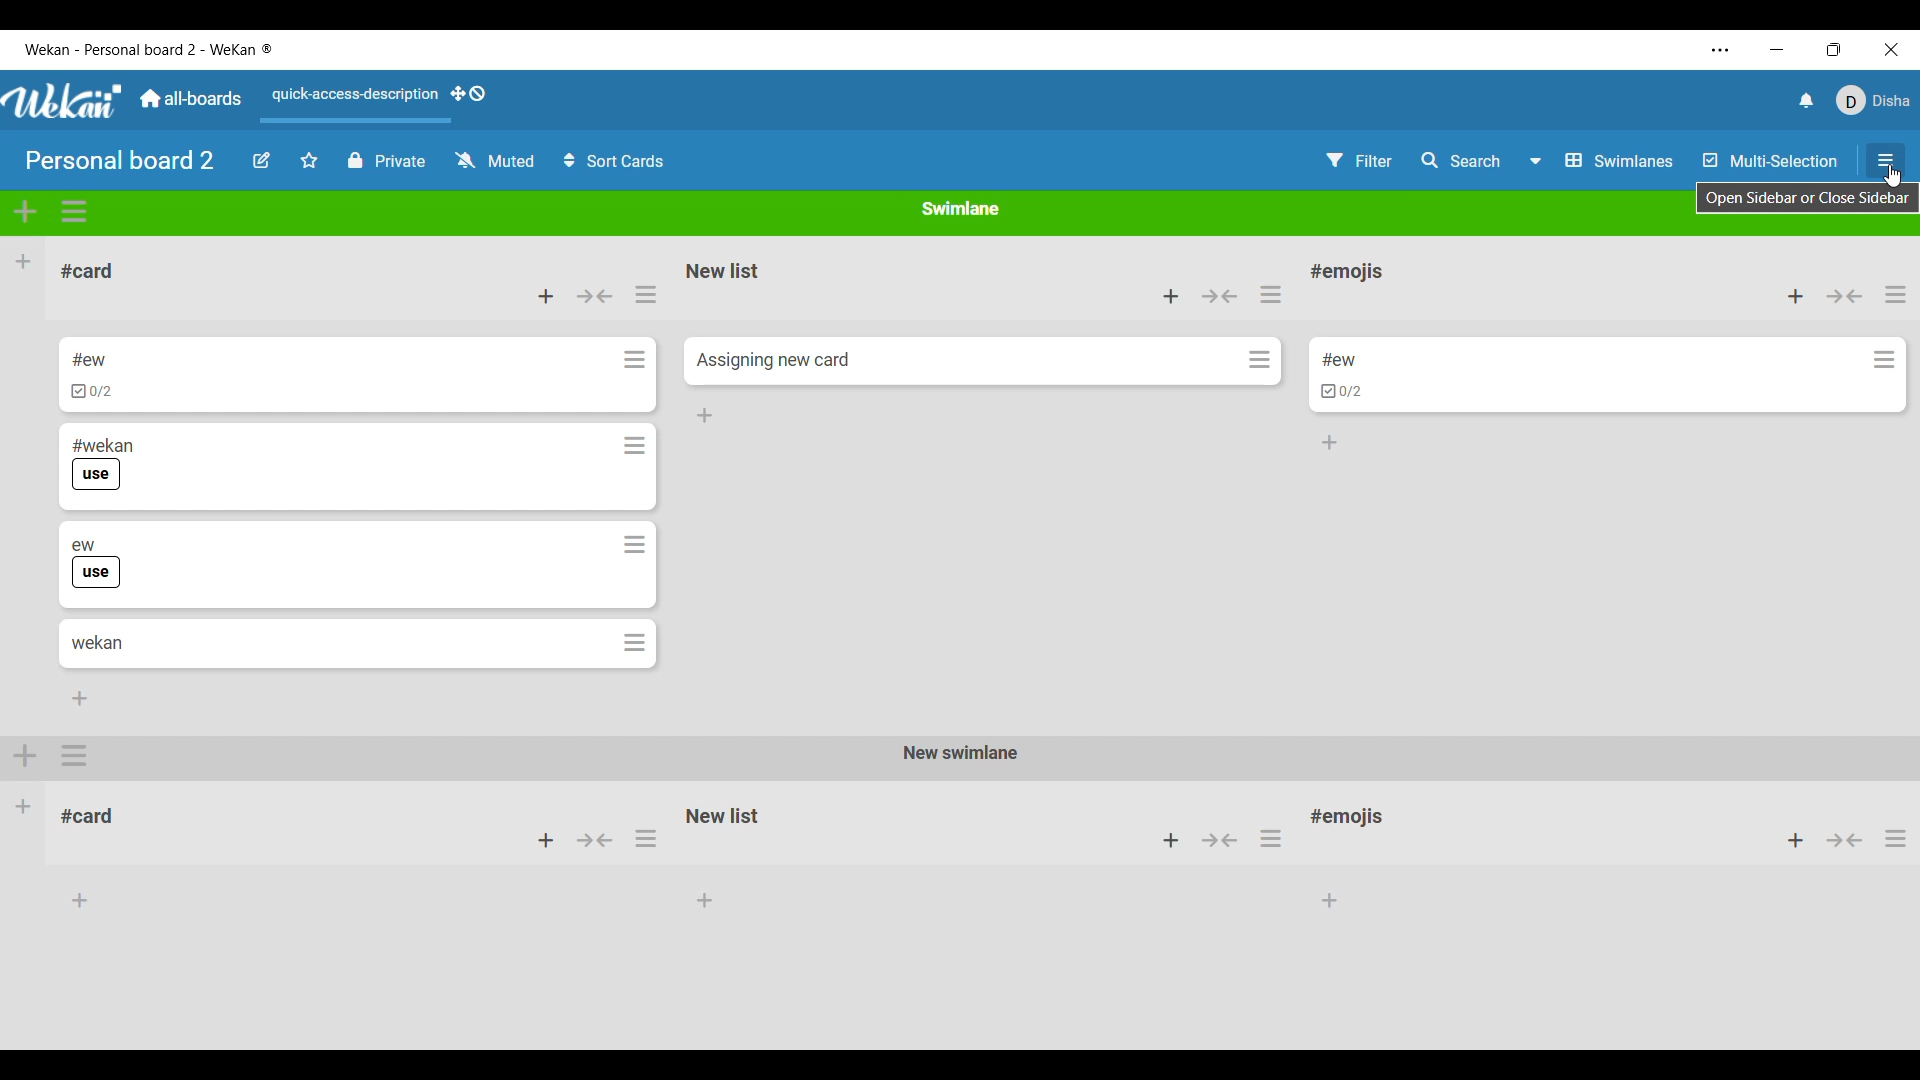 This screenshot has width=1920, height=1080. What do you see at coordinates (546, 296) in the screenshot?
I see `Add card to top of list` at bounding box center [546, 296].